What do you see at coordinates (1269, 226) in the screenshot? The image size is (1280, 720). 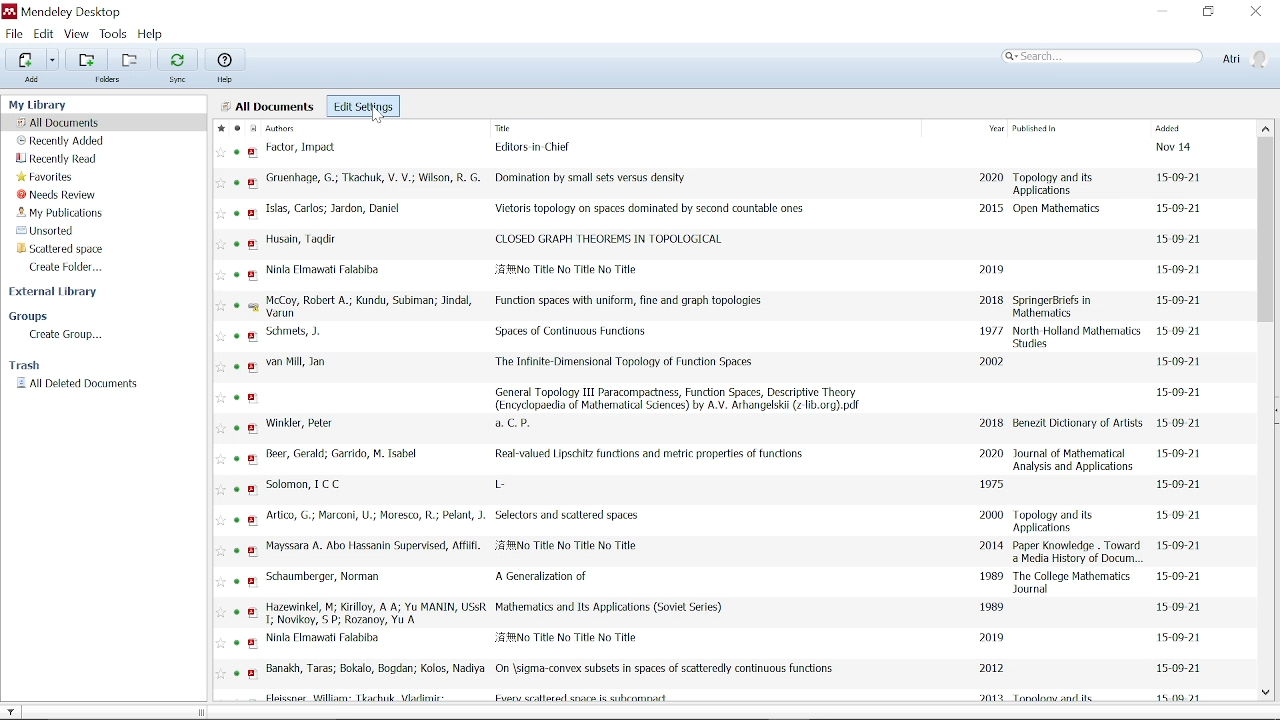 I see `Vertical scrollbar` at bounding box center [1269, 226].